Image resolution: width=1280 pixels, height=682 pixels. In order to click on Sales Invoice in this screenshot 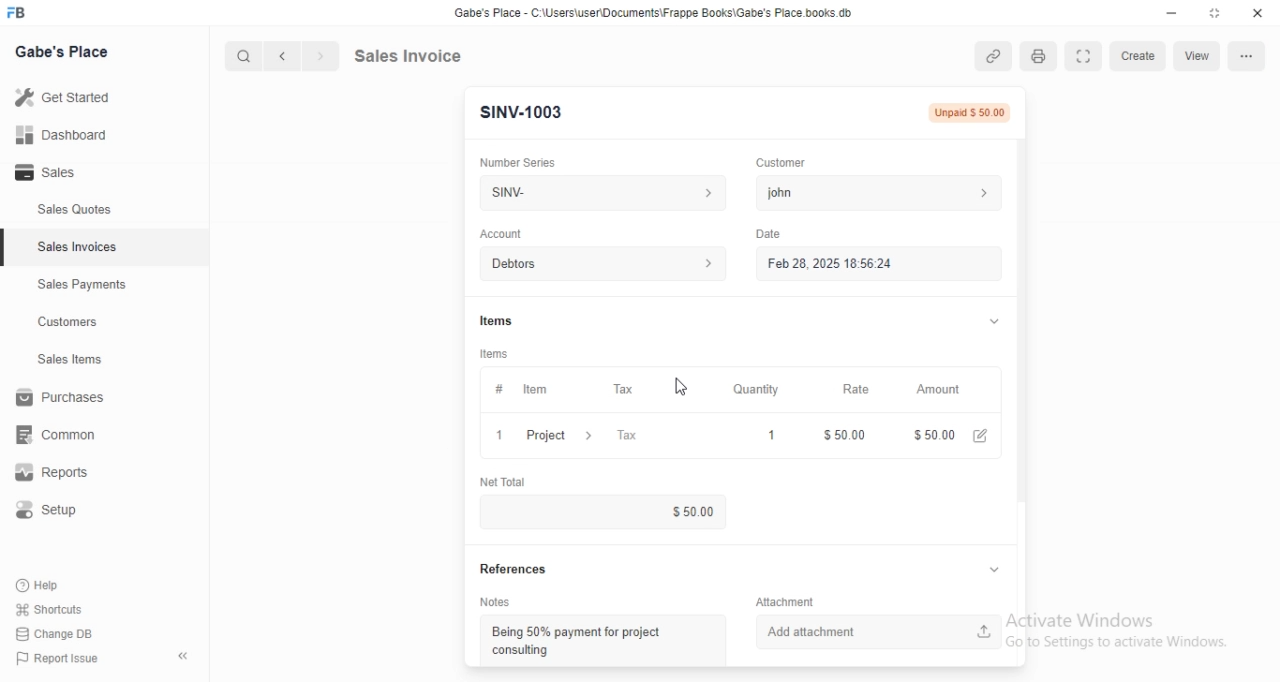, I will do `click(419, 55)`.